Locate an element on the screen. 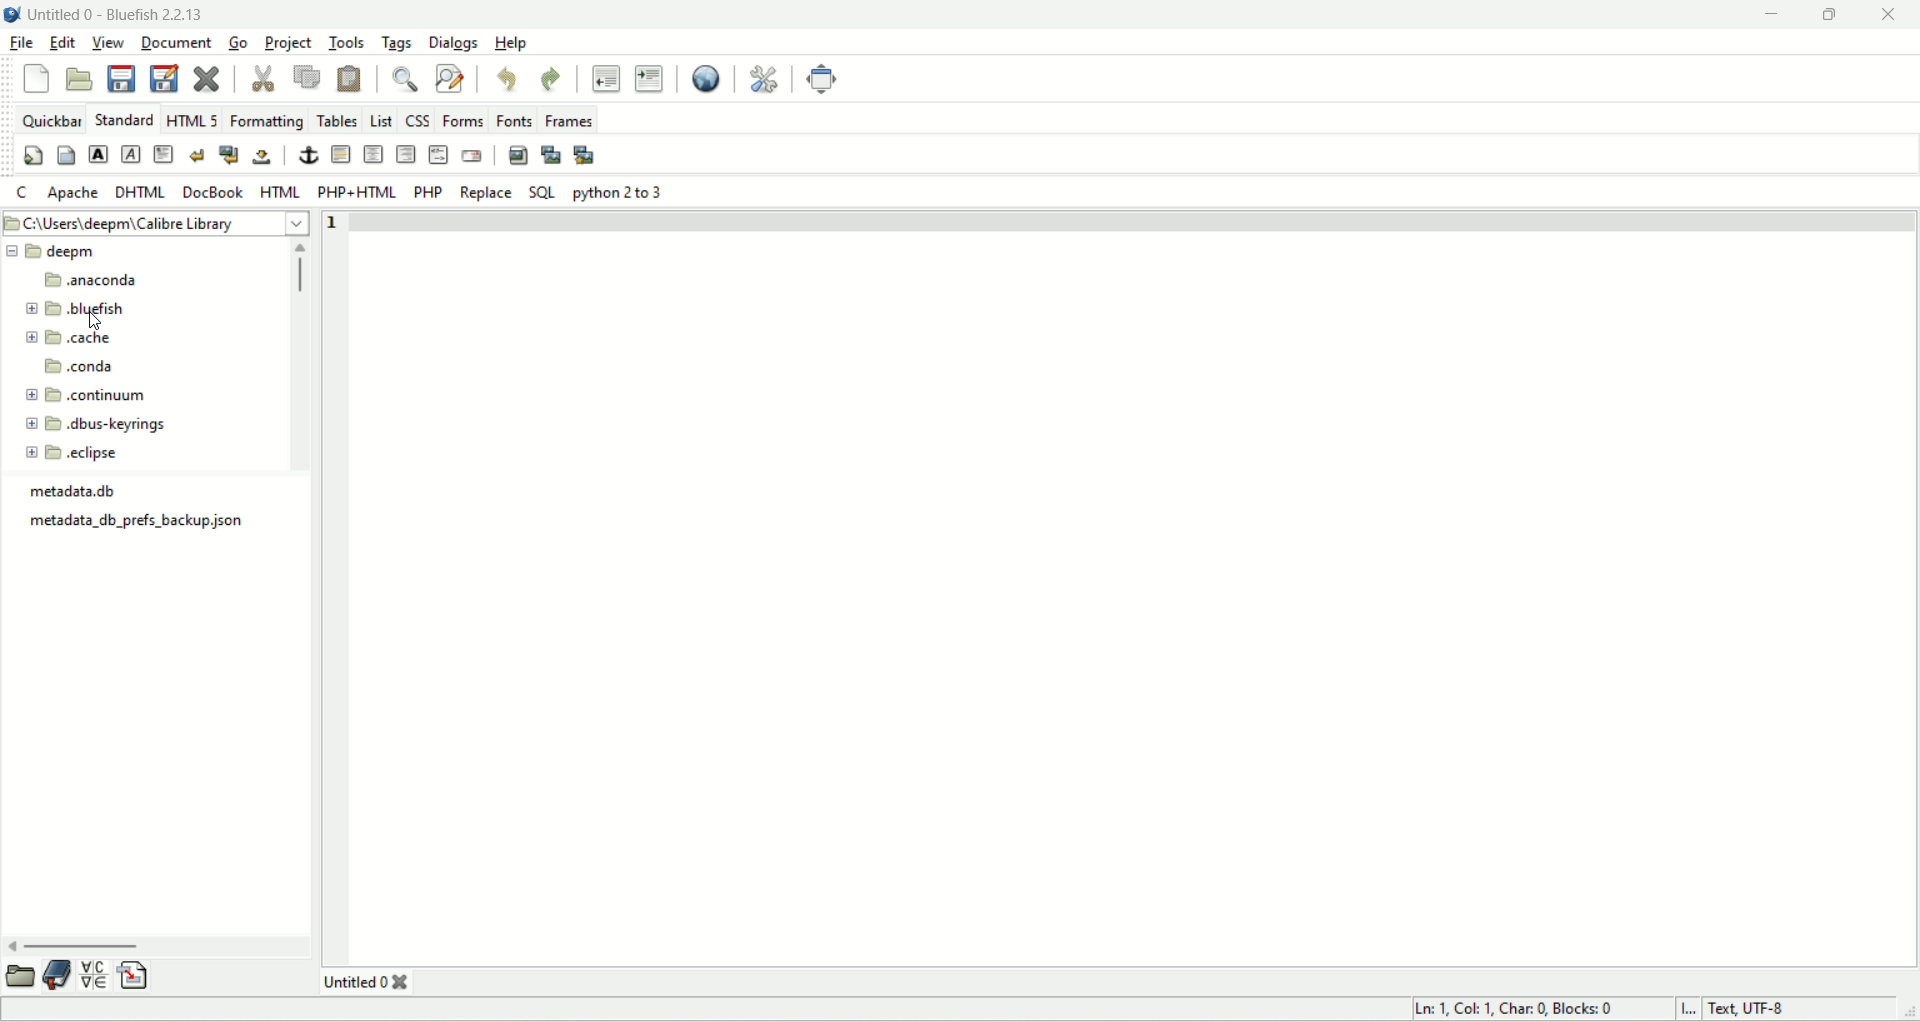 This screenshot has height=1022, width=1920. right justify is located at coordinates (405, 156).